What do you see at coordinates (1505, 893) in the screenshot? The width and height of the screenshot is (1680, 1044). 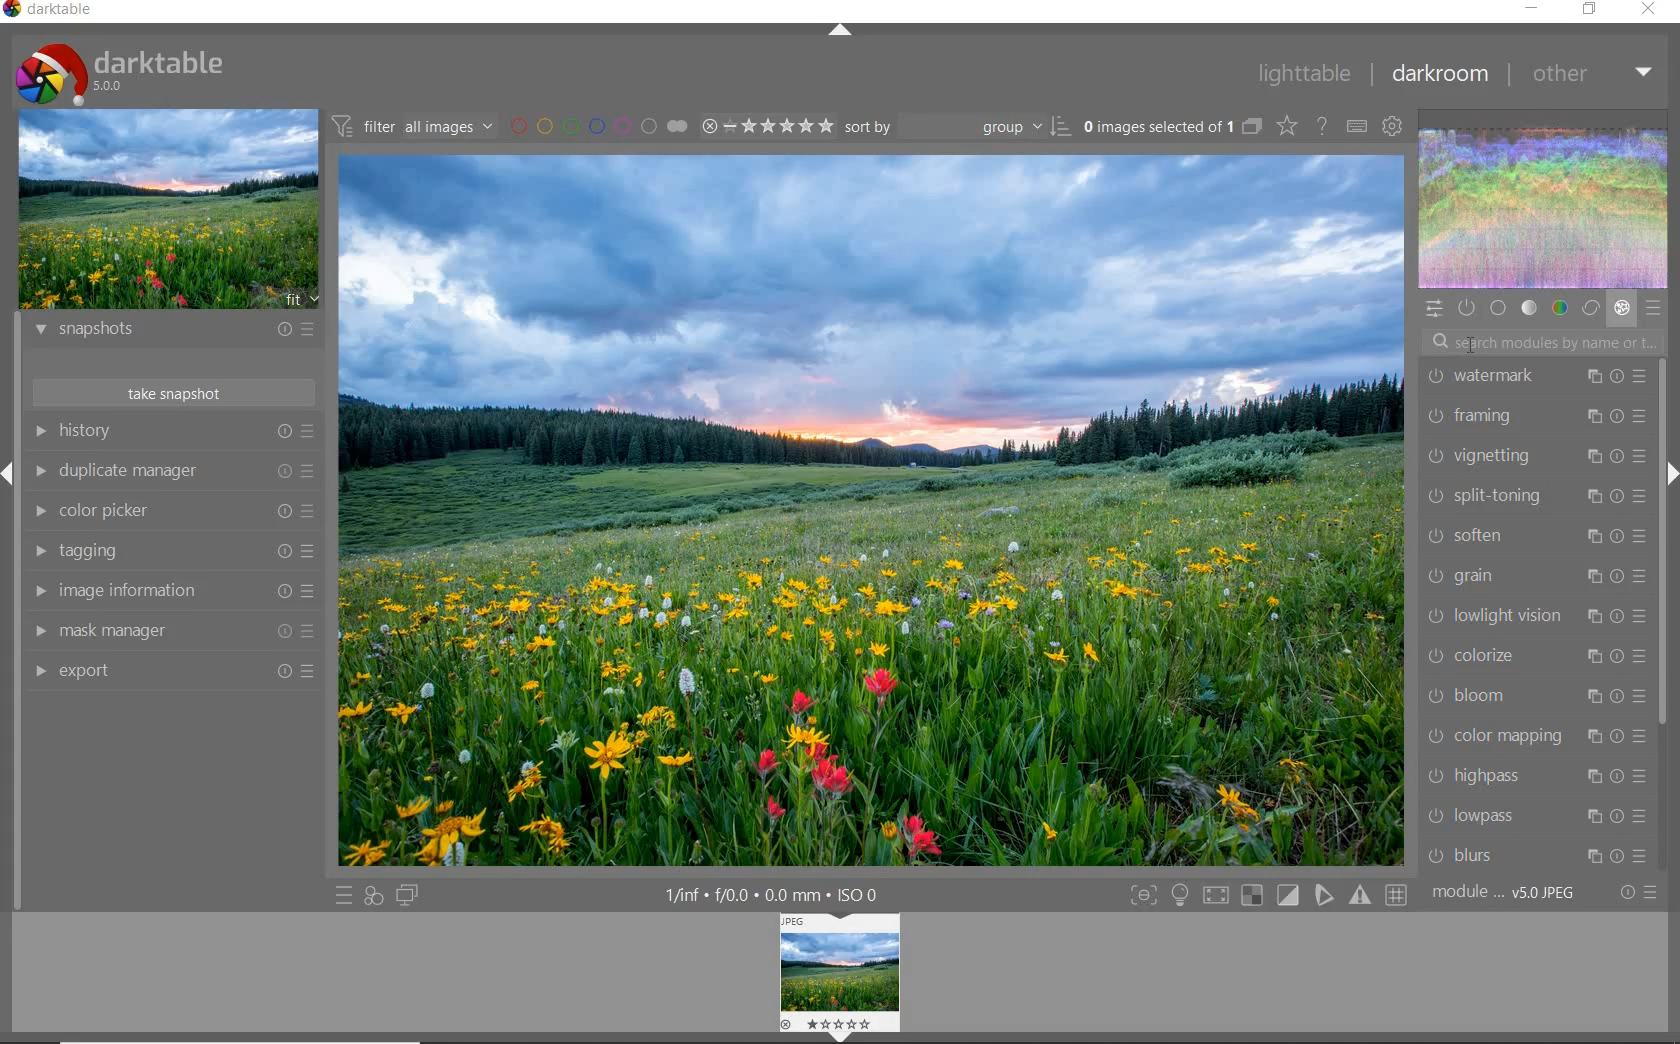 I see `module` at bounding box center [1505, 893].